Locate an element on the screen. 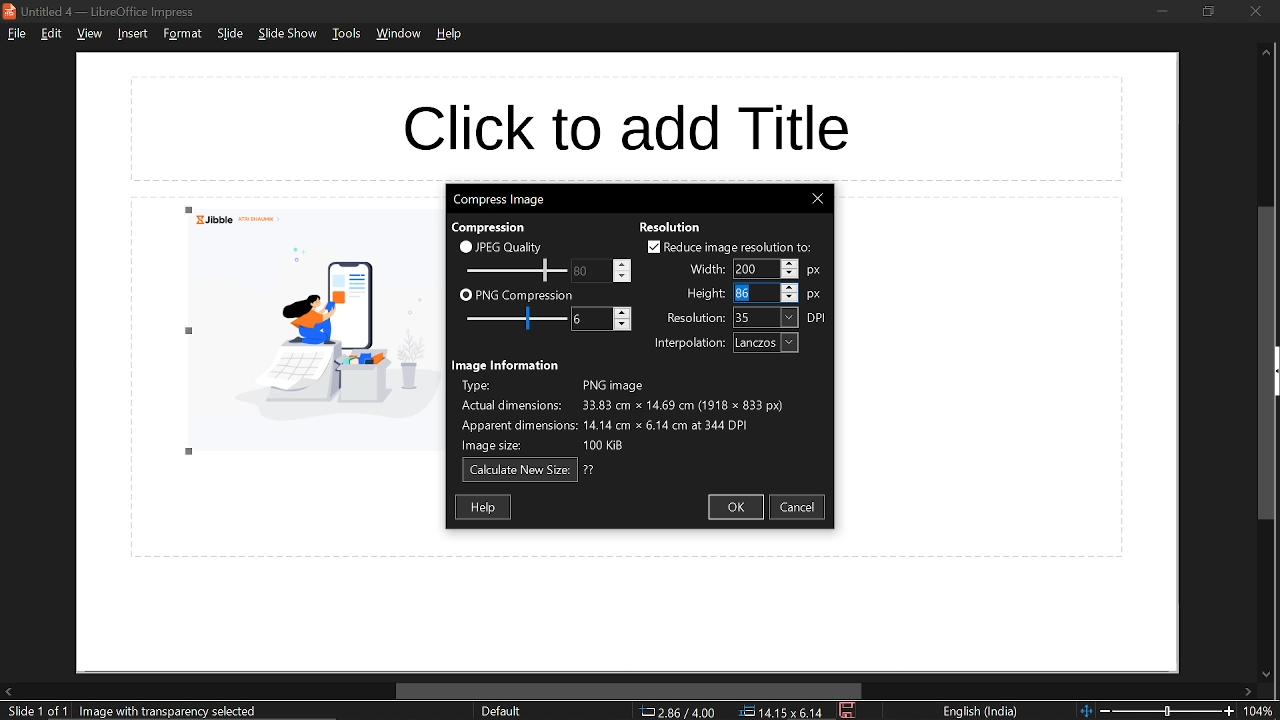 The width and height of the screenshot is (1280, 720). file is located at coordinates (16, 33).